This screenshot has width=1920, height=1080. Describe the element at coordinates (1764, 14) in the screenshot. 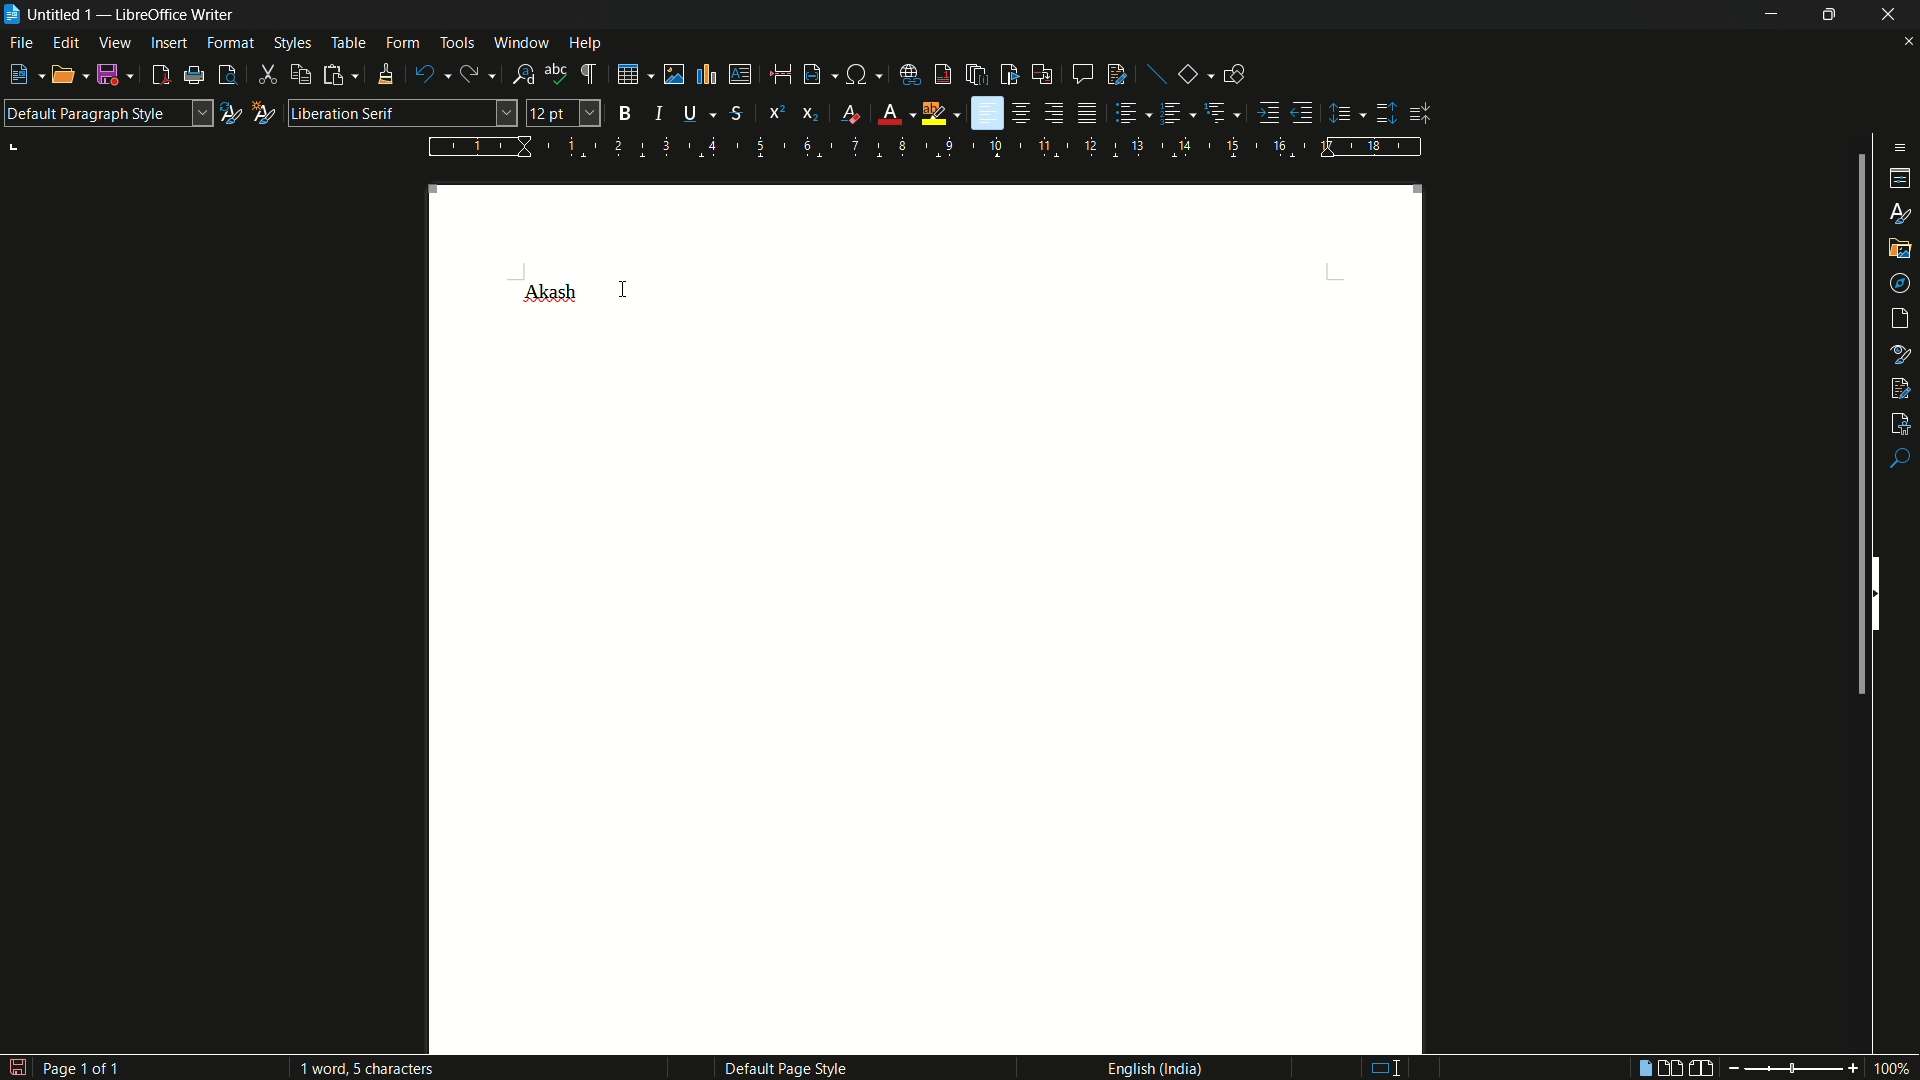

I see `minimize` at that location.